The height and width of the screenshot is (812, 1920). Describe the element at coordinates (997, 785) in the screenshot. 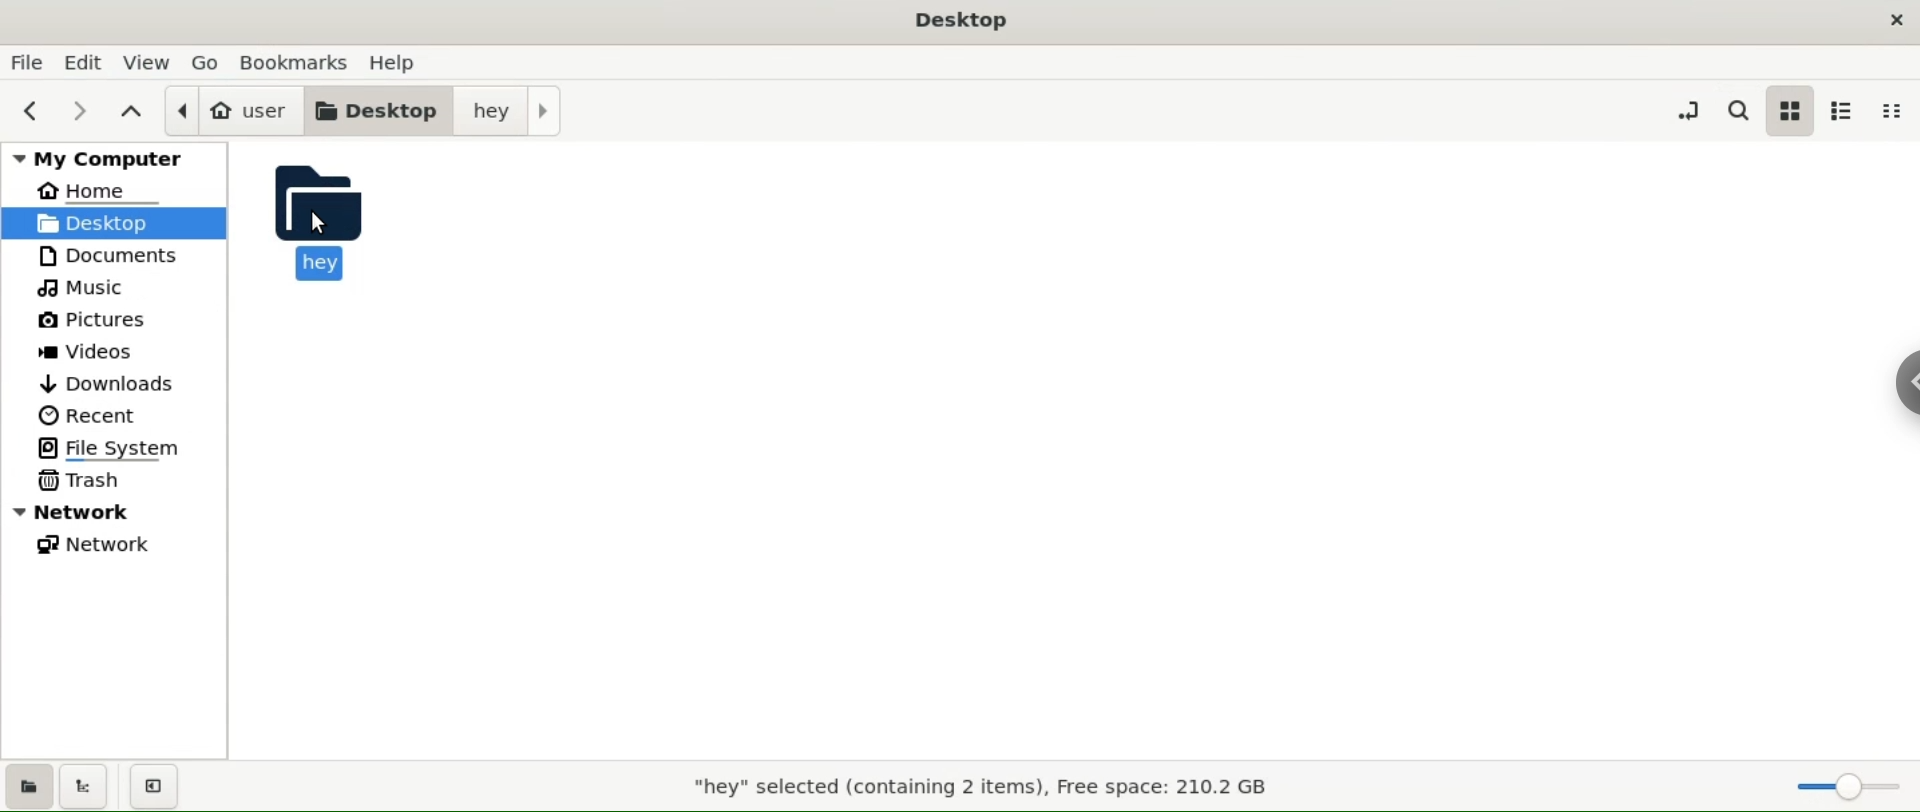

I see `"hey" selected (containing 2 items), Free Space: 210.2 GB` at that location.